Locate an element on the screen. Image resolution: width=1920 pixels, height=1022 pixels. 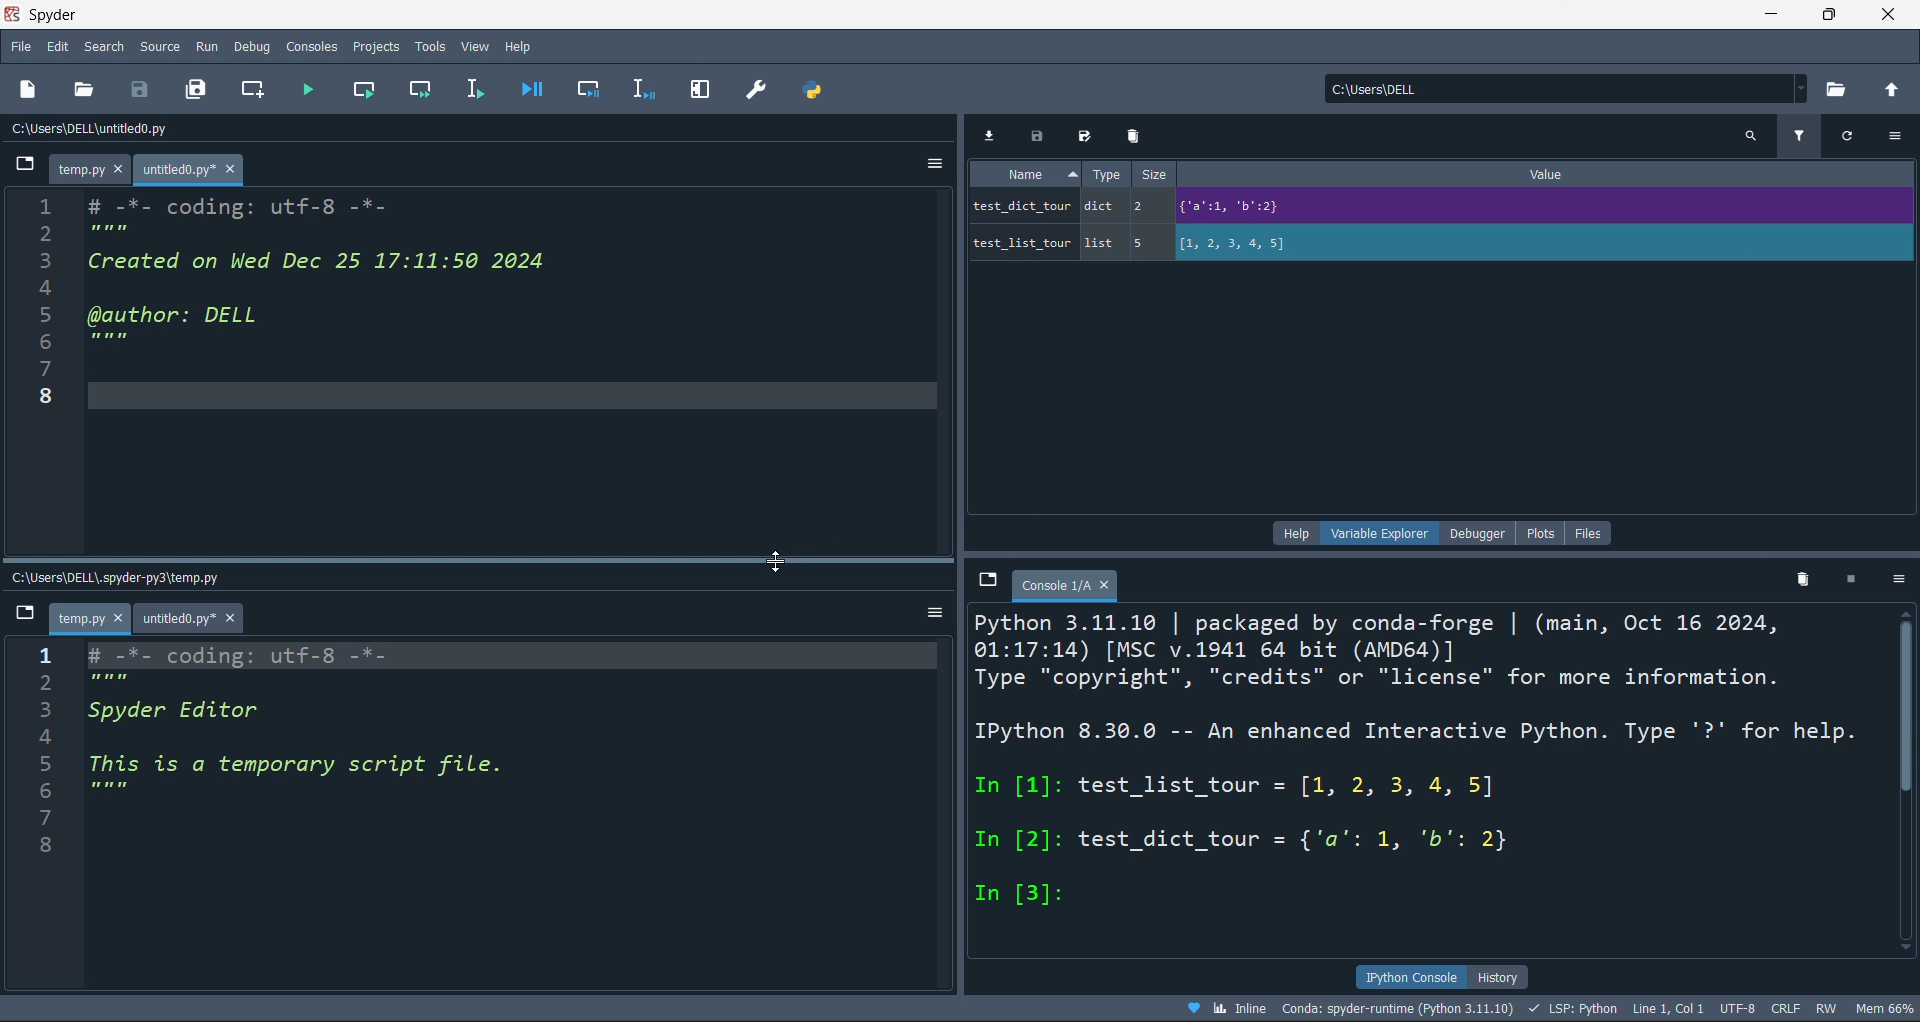
ipython console is located at coordinates (1406, 975).